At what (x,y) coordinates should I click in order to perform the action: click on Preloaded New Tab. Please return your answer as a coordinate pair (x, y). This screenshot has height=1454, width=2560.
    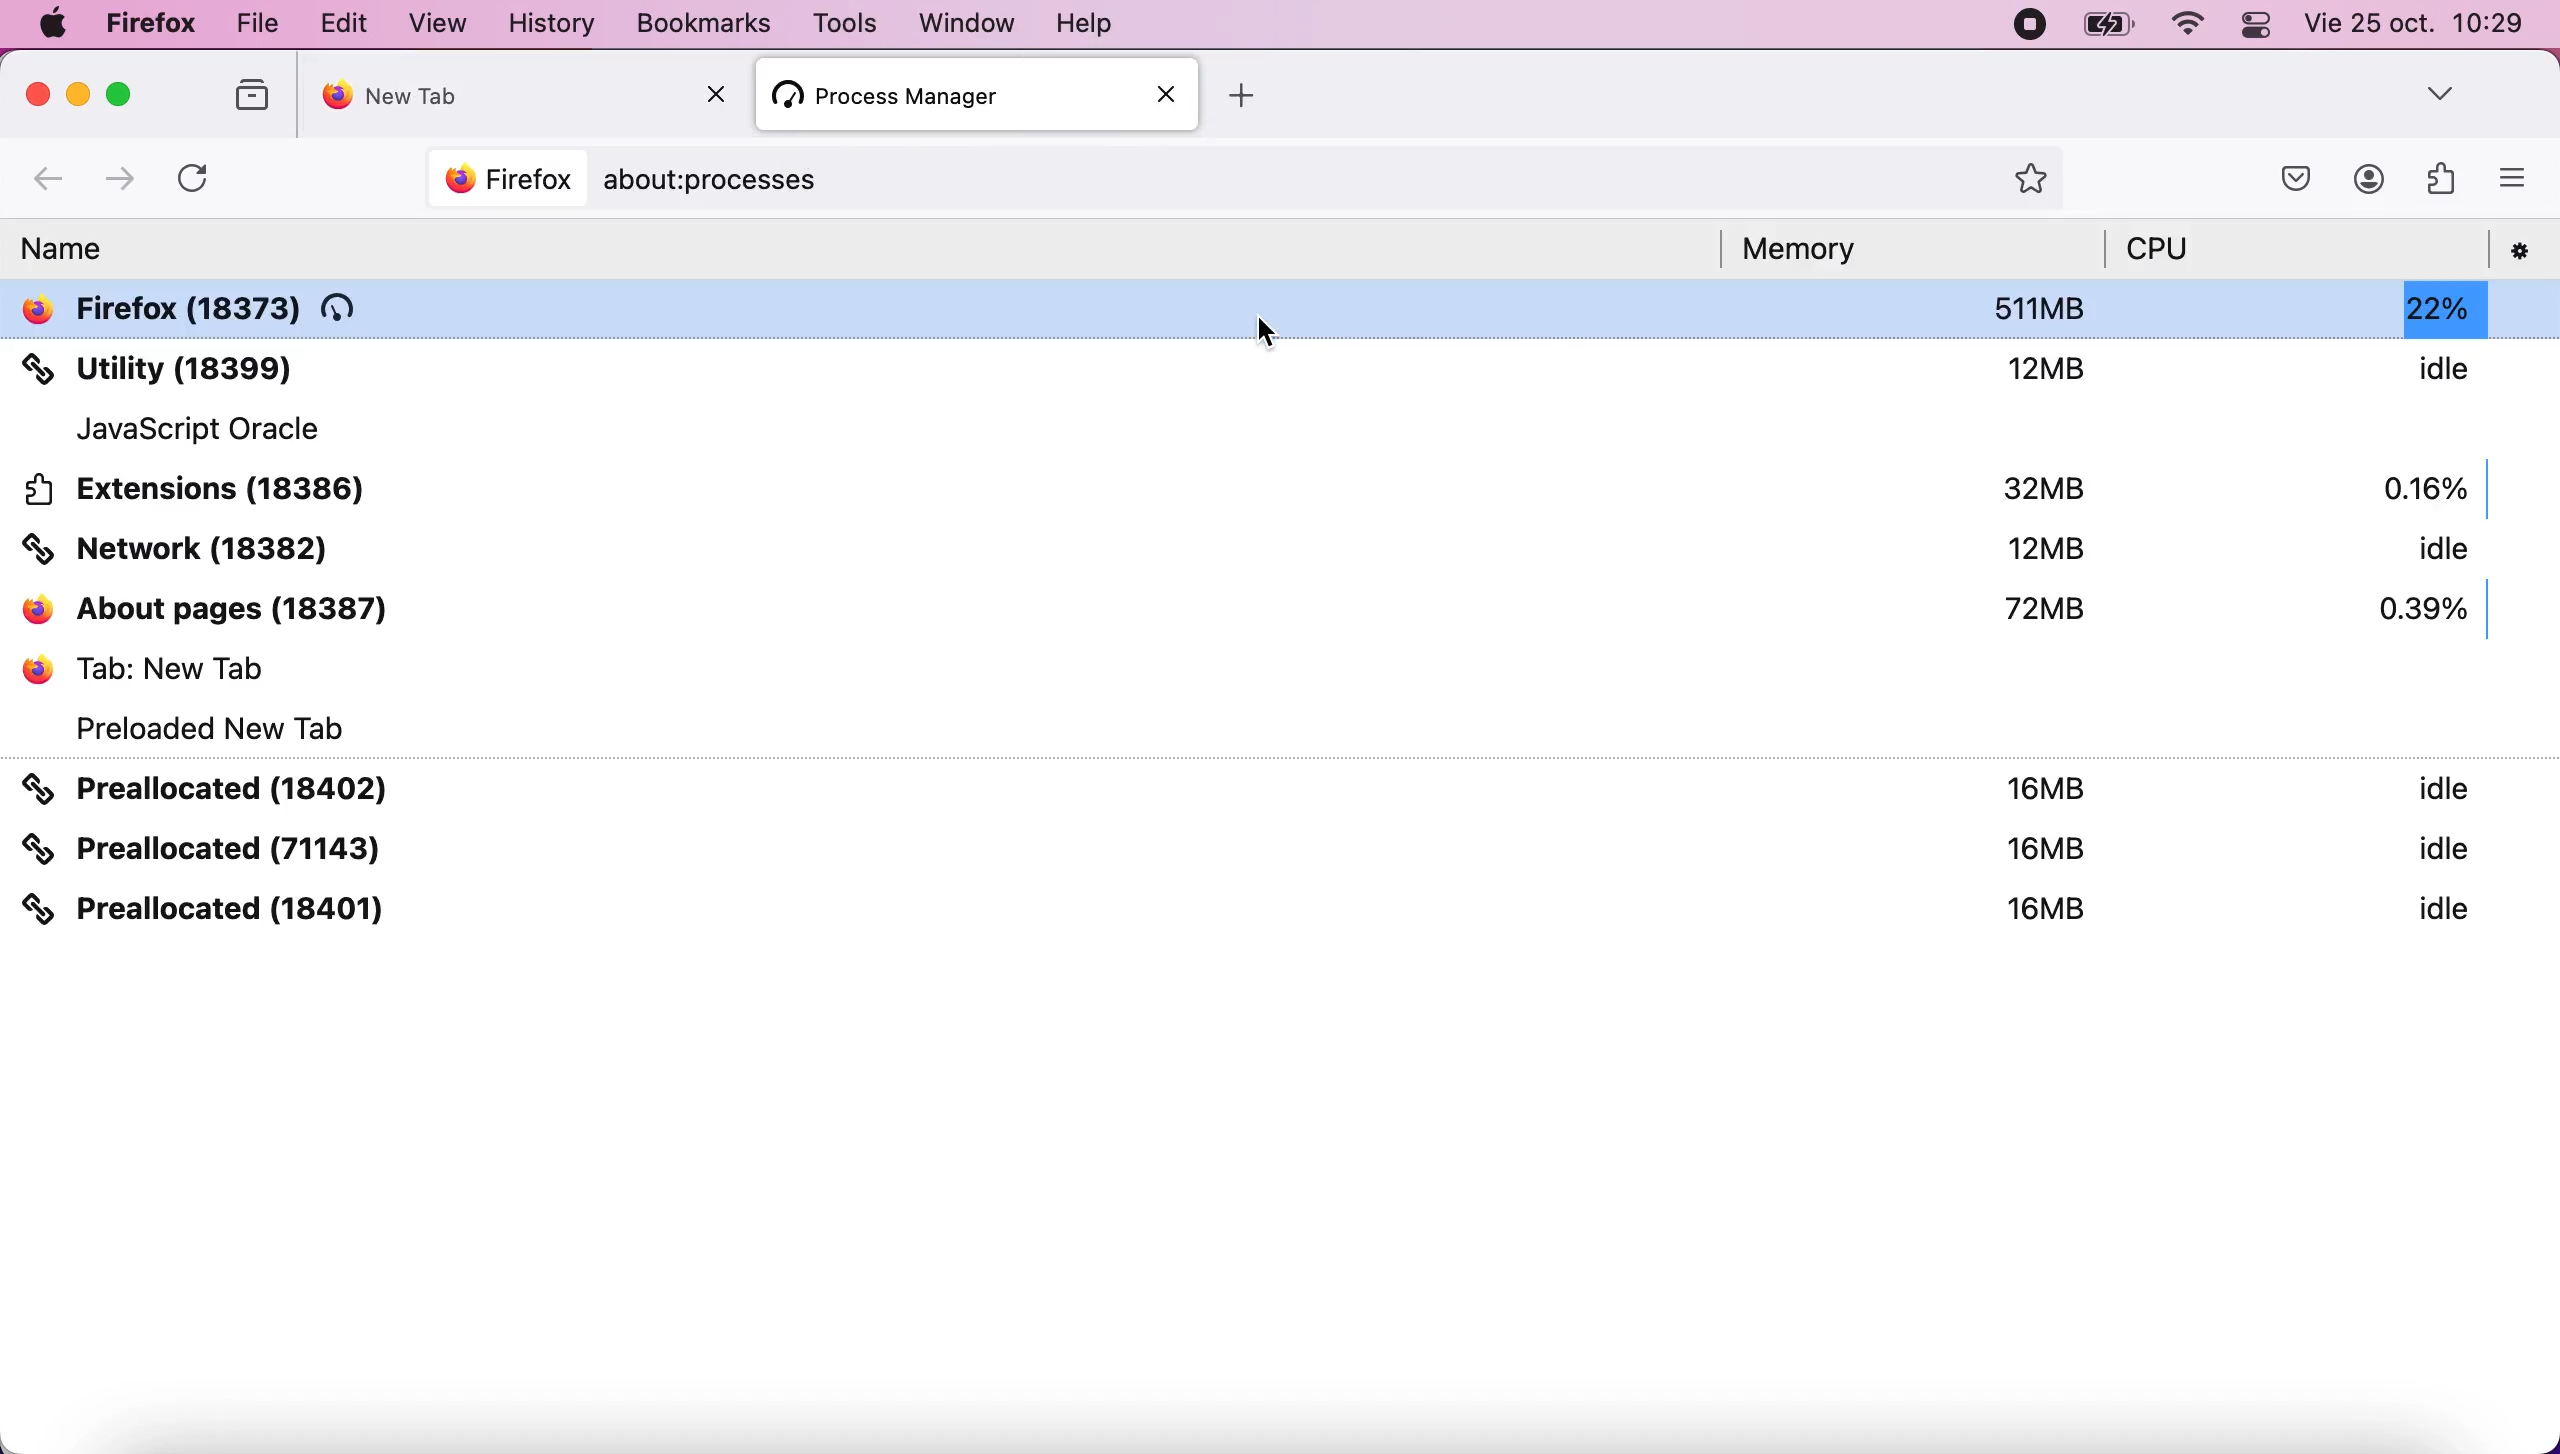
    Looking at the image, I should click on (200, 726).